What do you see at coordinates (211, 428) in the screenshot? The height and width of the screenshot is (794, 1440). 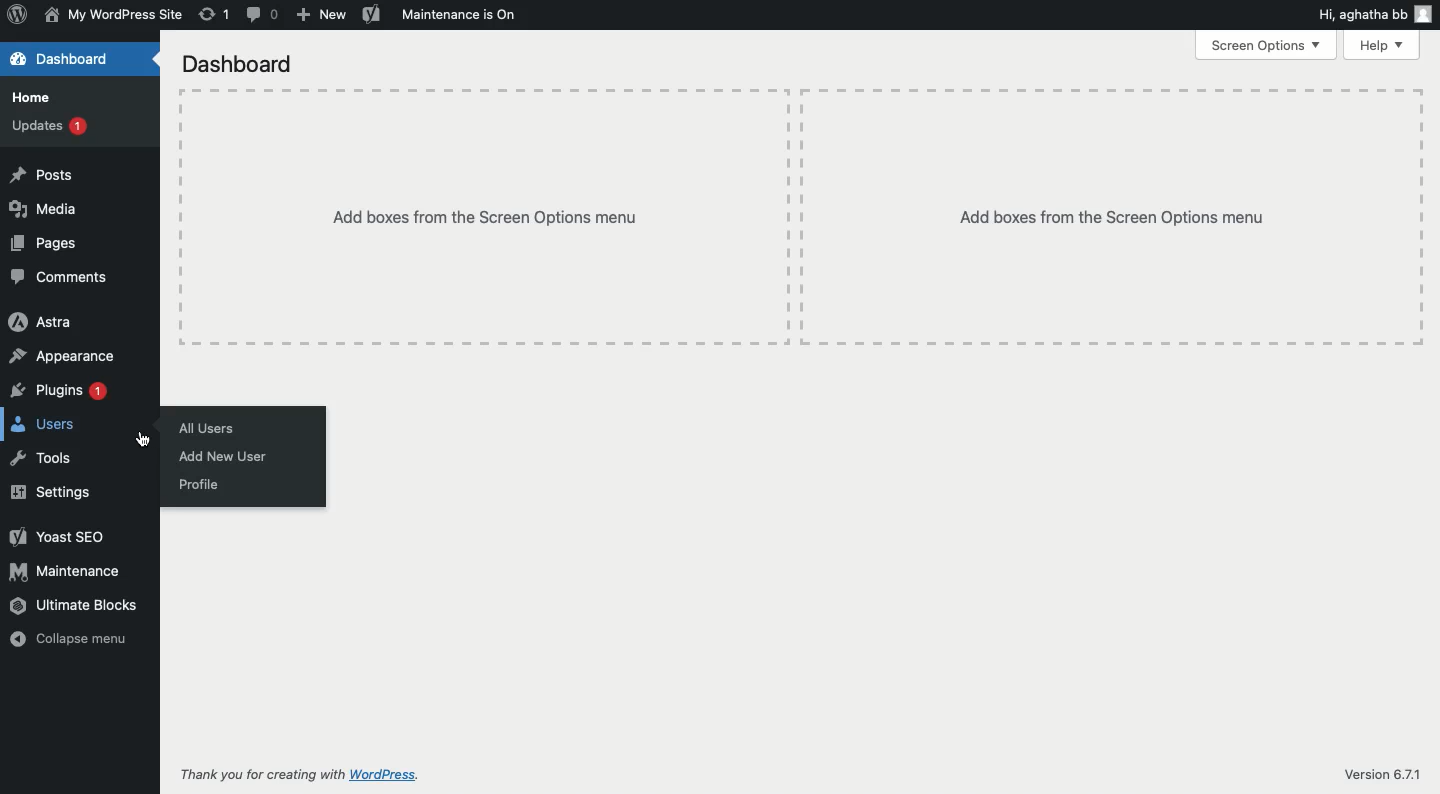 I see `All users` at bounding box center [211, 428].